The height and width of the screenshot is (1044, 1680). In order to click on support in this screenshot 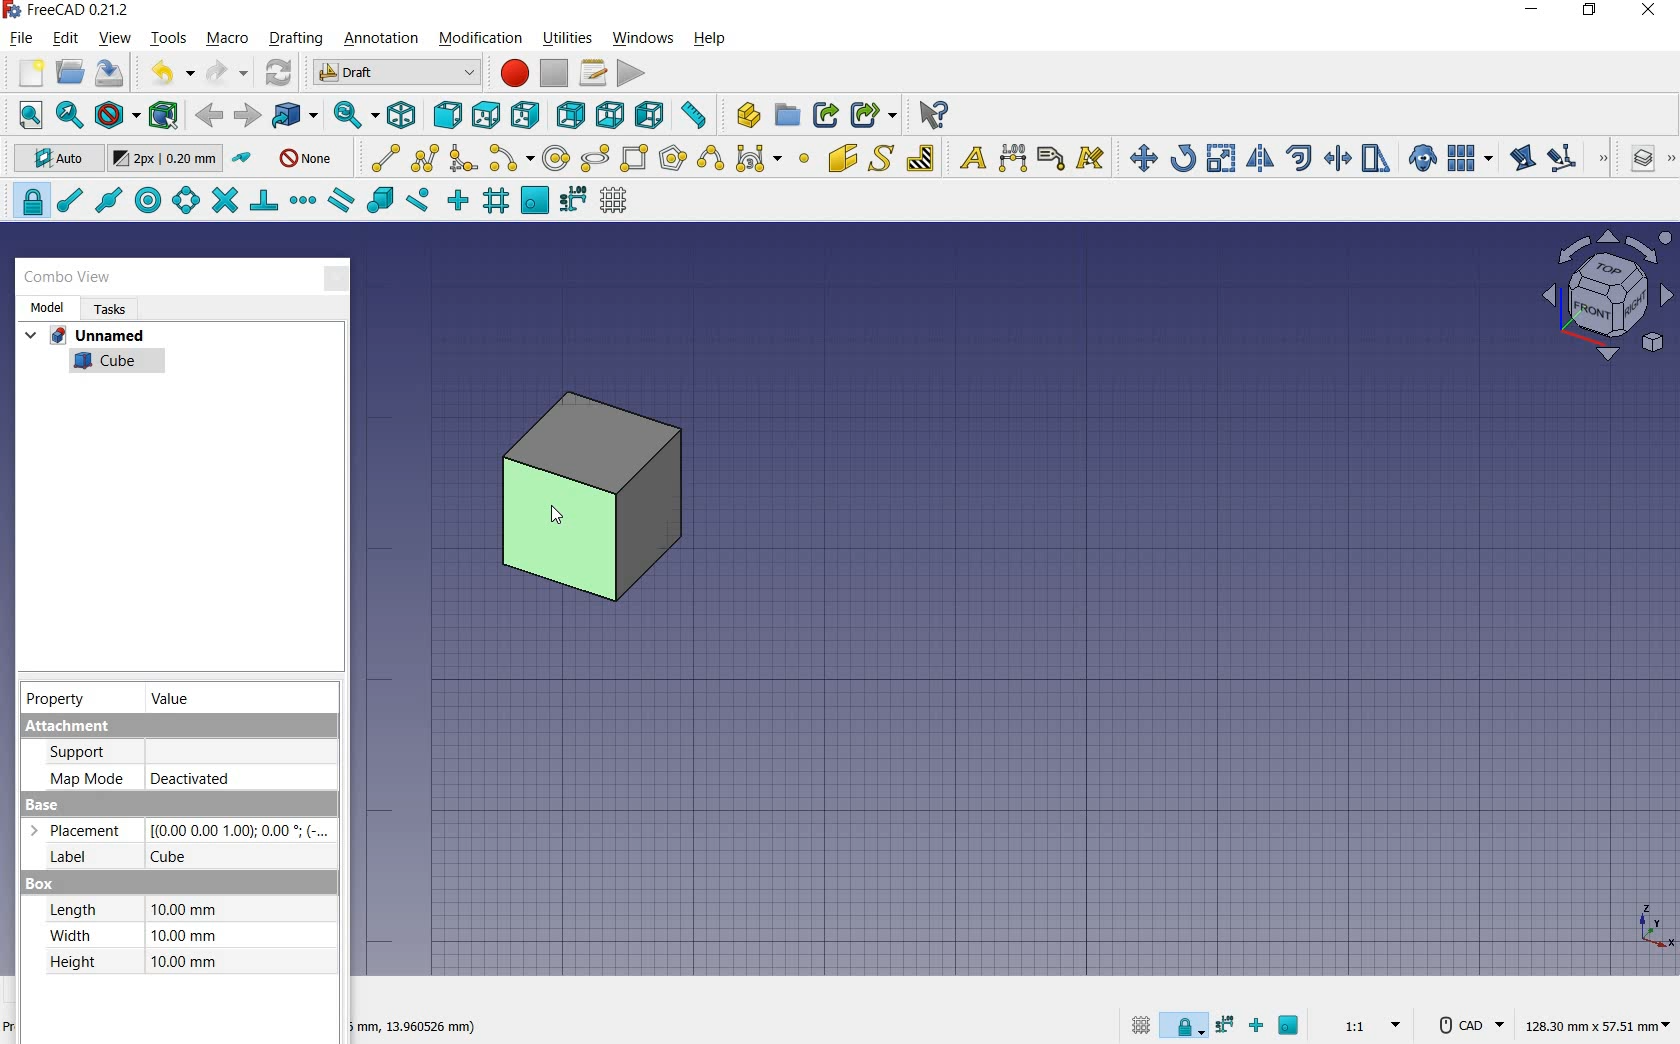, I will do `click(89, 752)`.